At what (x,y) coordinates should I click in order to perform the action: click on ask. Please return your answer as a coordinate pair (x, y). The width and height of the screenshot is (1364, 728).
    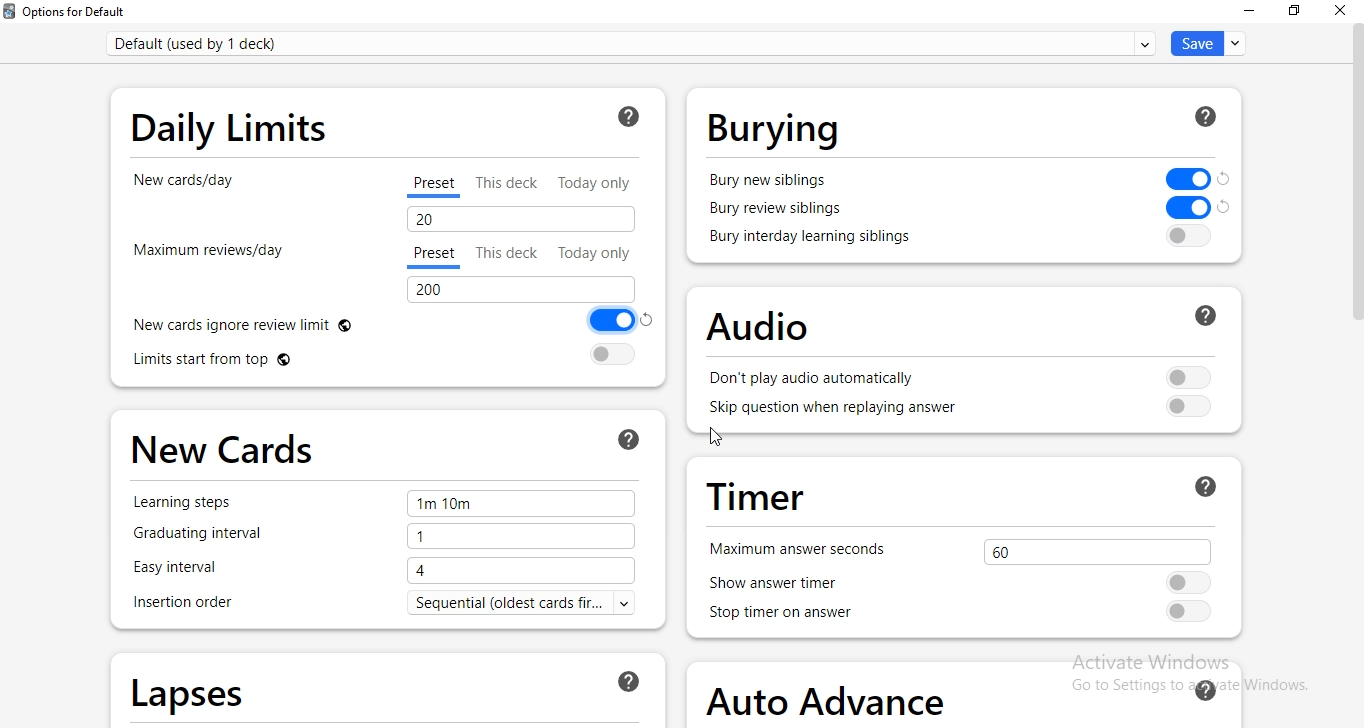
    Looking at the image, I should click on (1204, 687).